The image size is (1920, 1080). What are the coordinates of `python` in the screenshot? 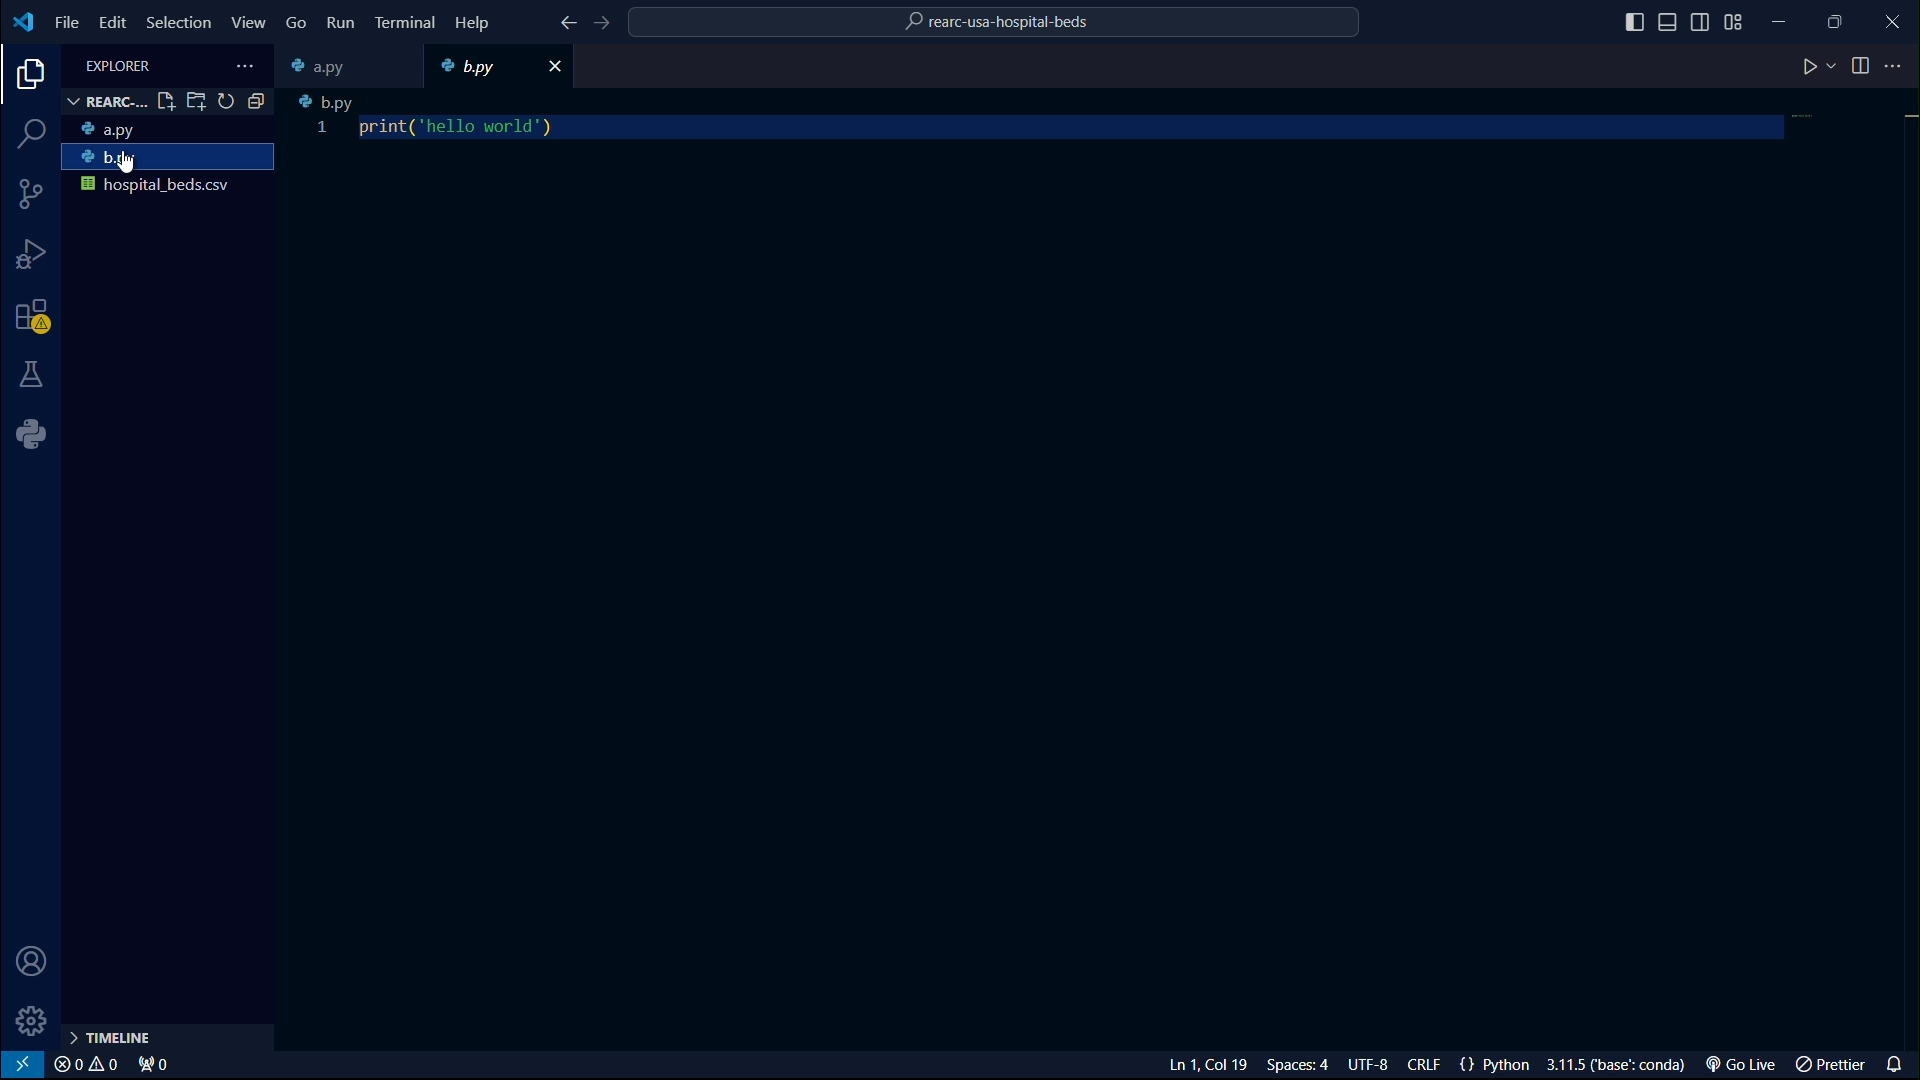 It's located at (31, 436).